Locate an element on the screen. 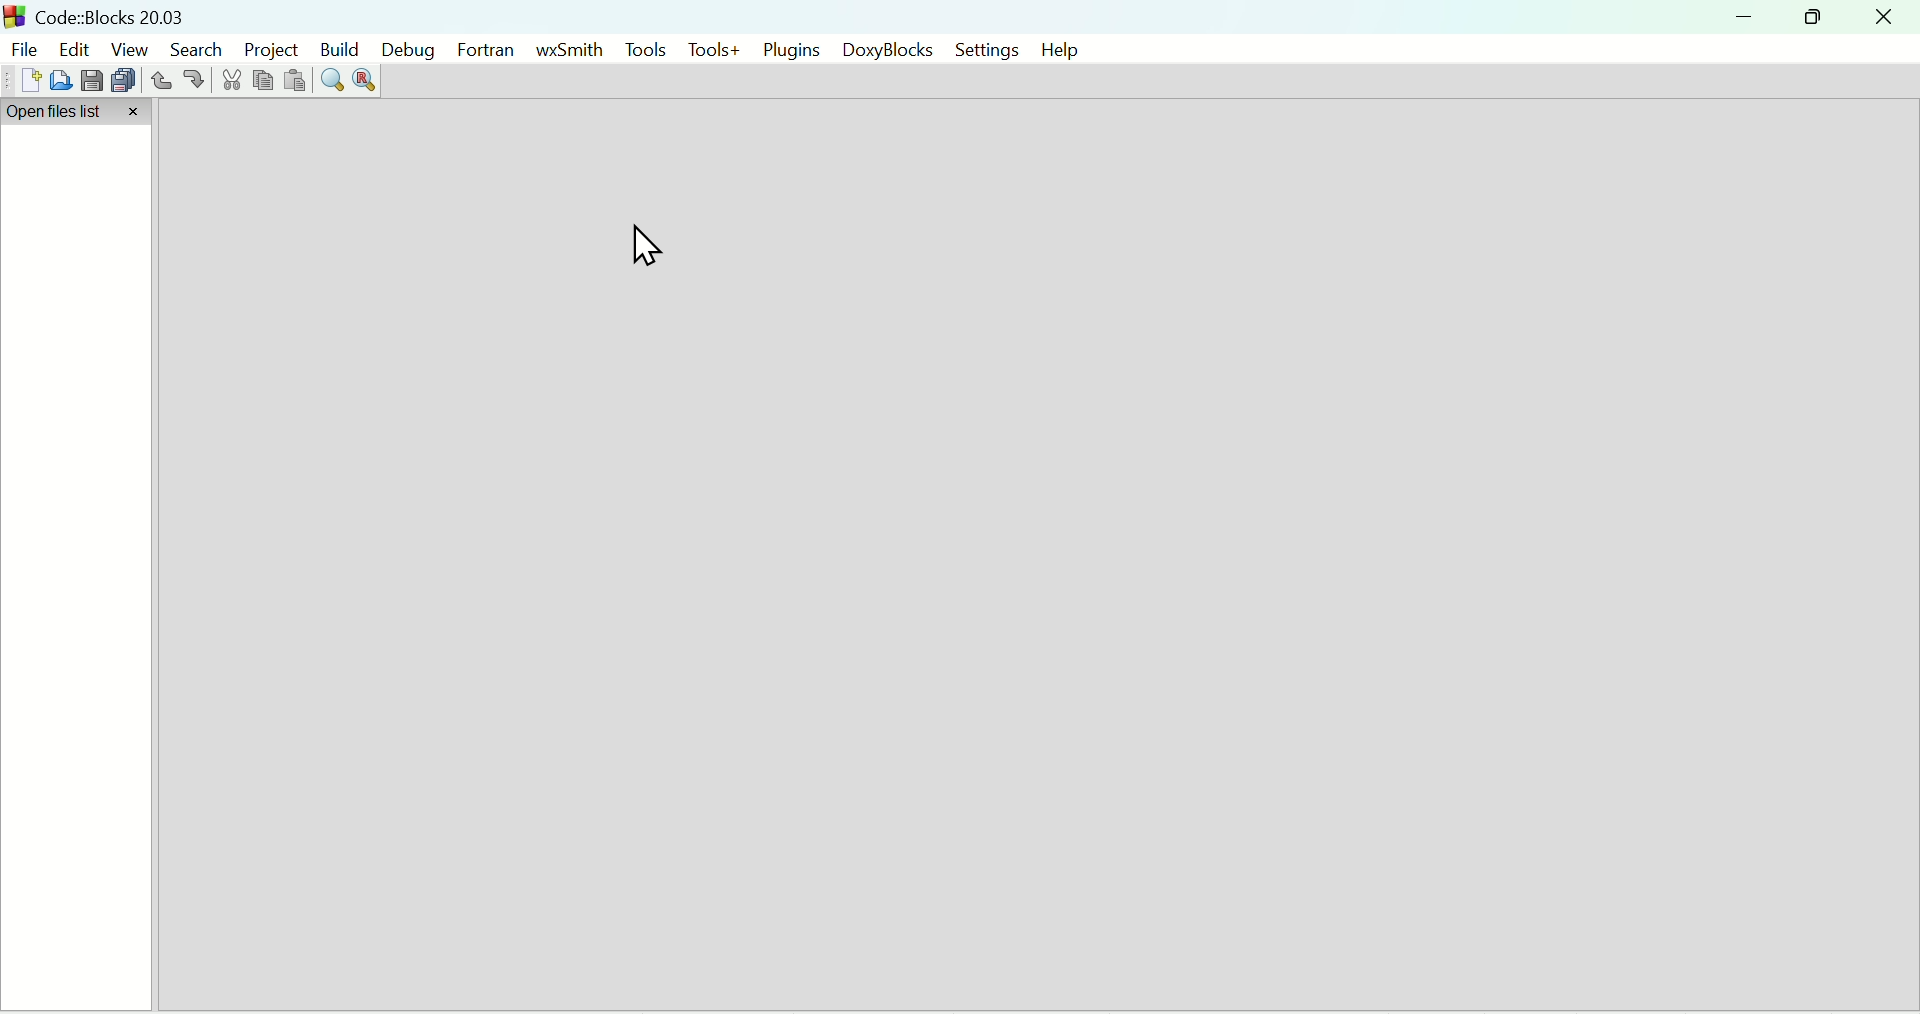 This screenshot has height=1014, width=1920. Save is located at coordinates (92, 80).